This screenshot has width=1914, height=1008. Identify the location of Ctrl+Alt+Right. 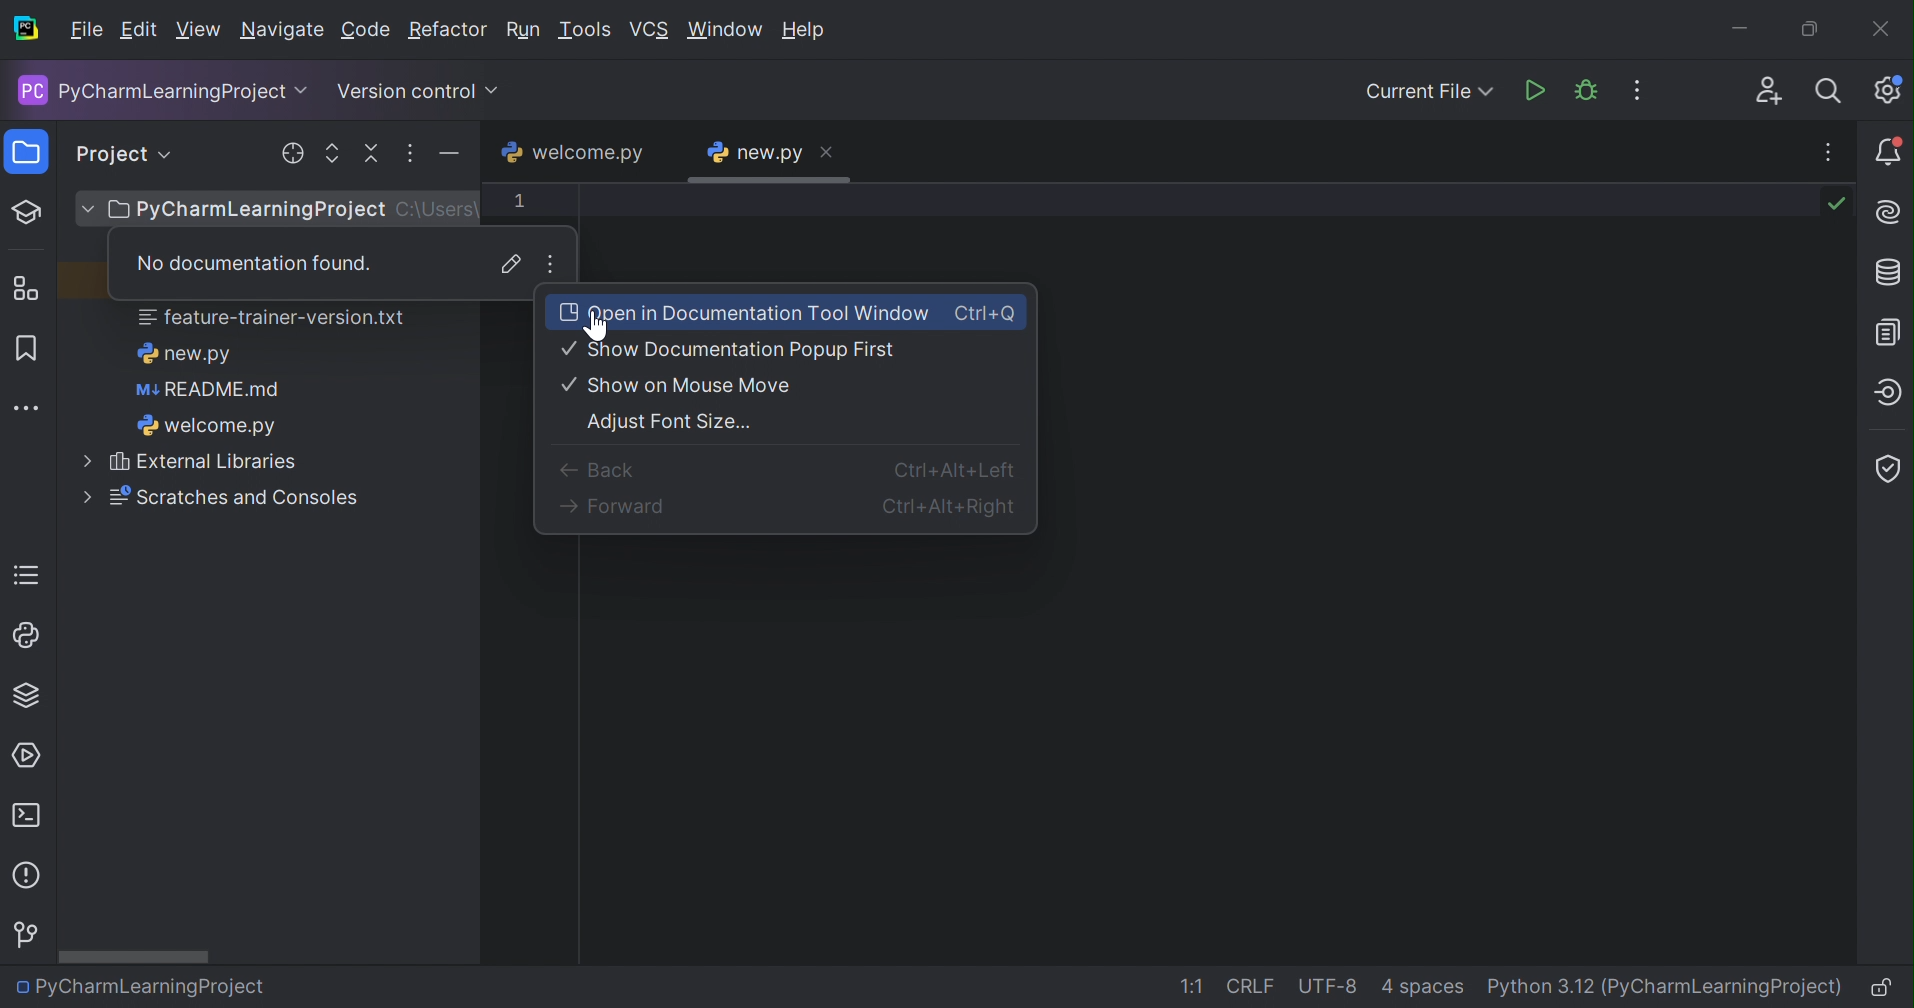
(946, 510).